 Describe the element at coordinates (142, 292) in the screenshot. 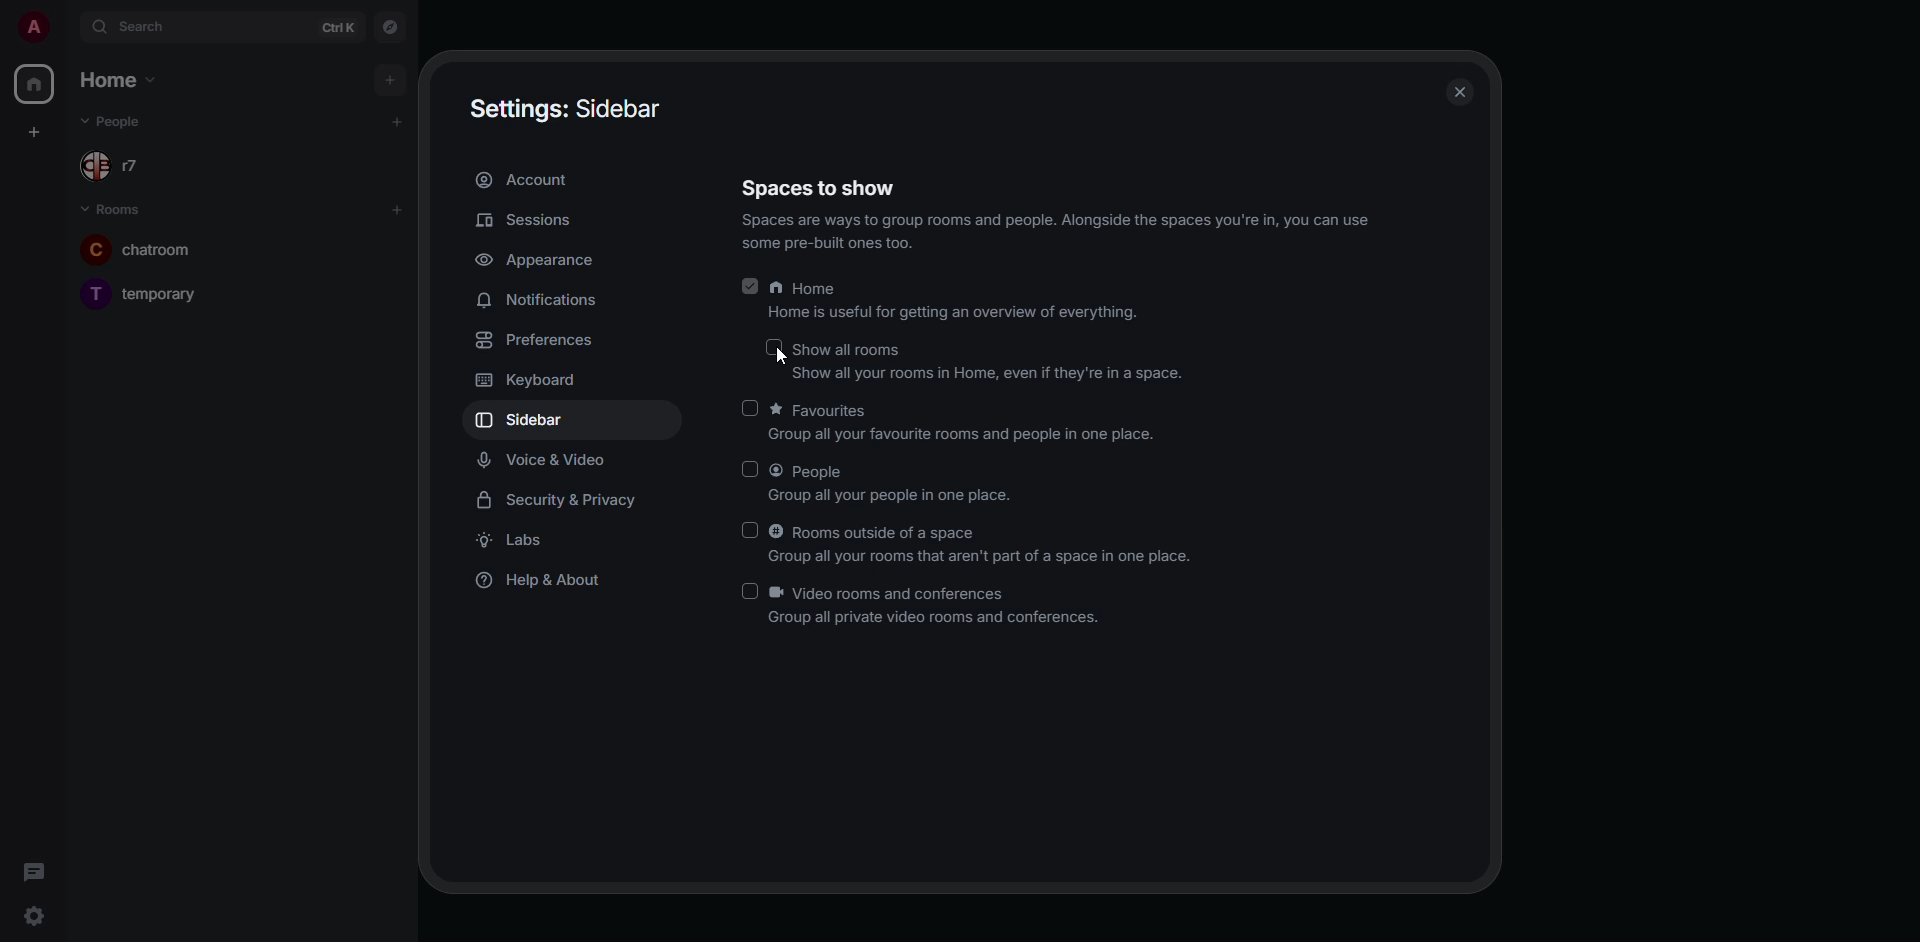

I see `temporary` at that location.